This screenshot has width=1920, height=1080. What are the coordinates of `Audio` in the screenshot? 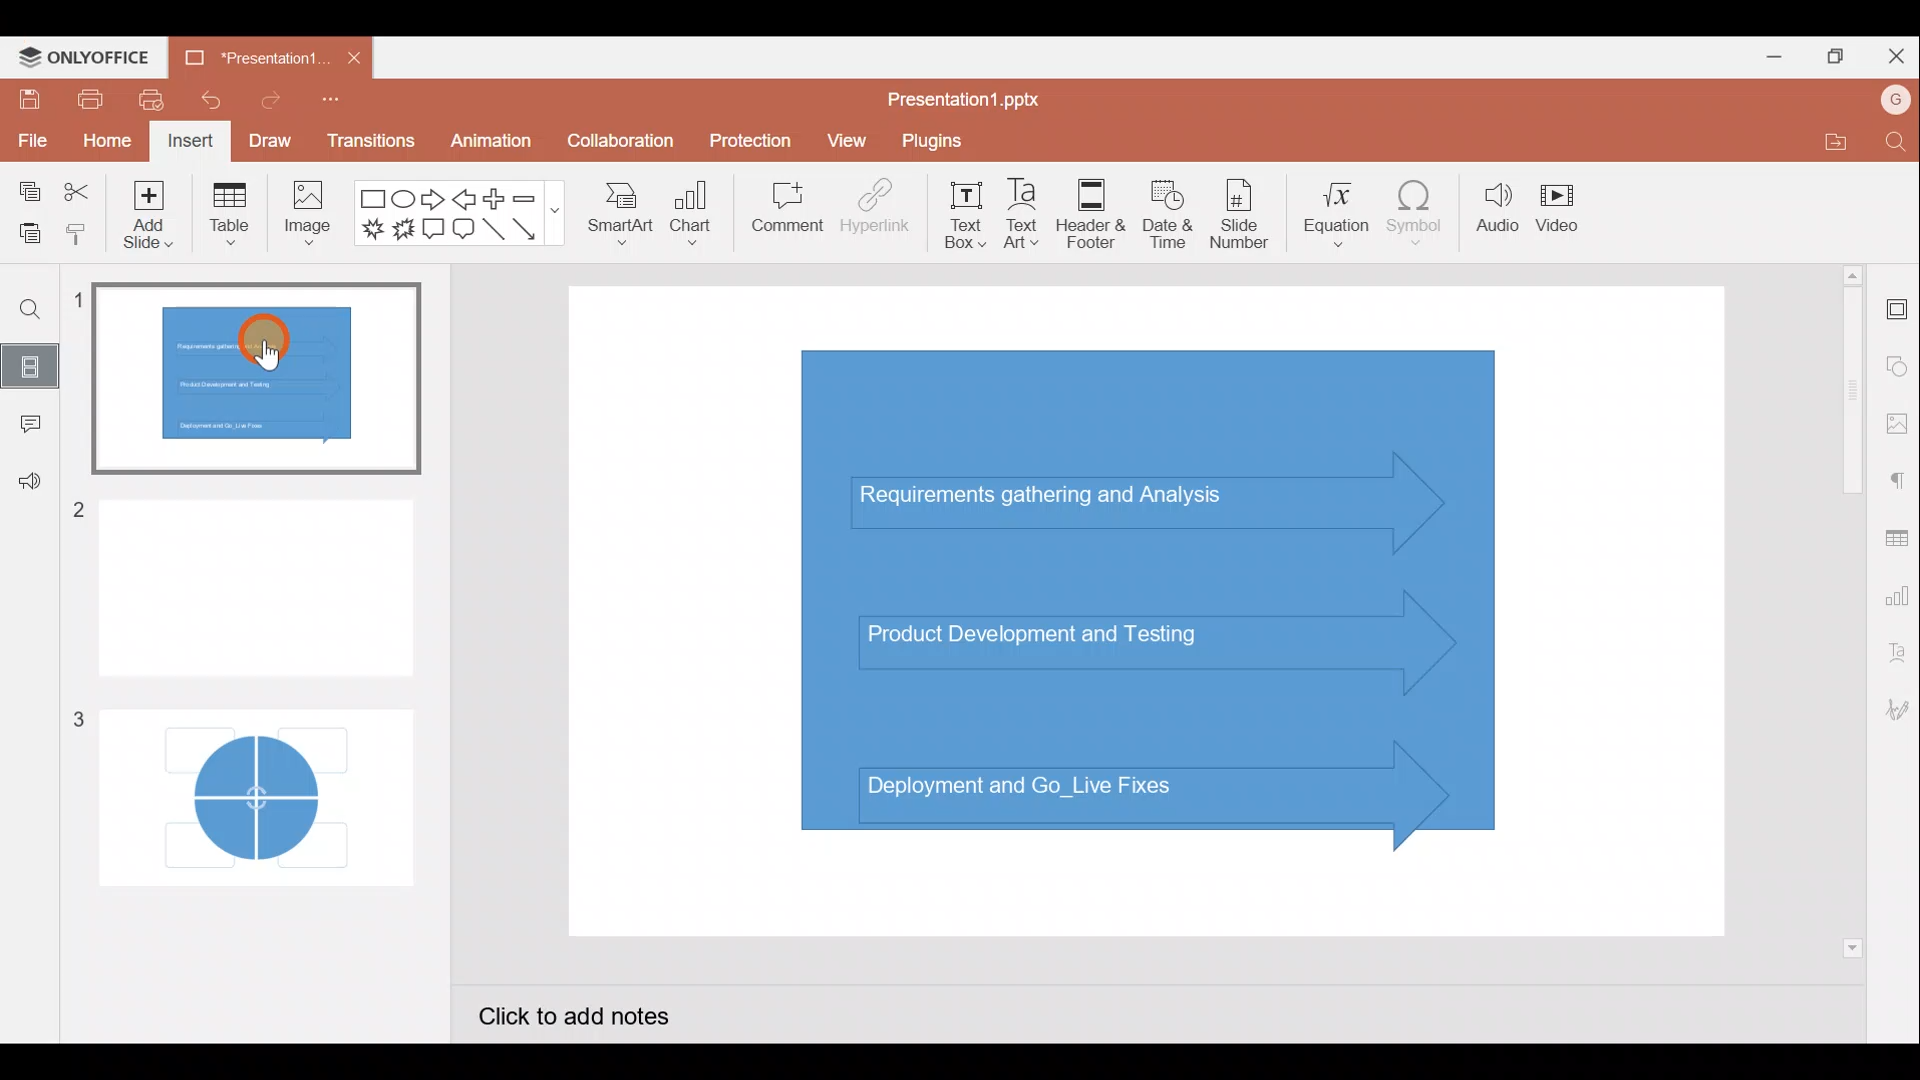 It's located at (1493, 215).